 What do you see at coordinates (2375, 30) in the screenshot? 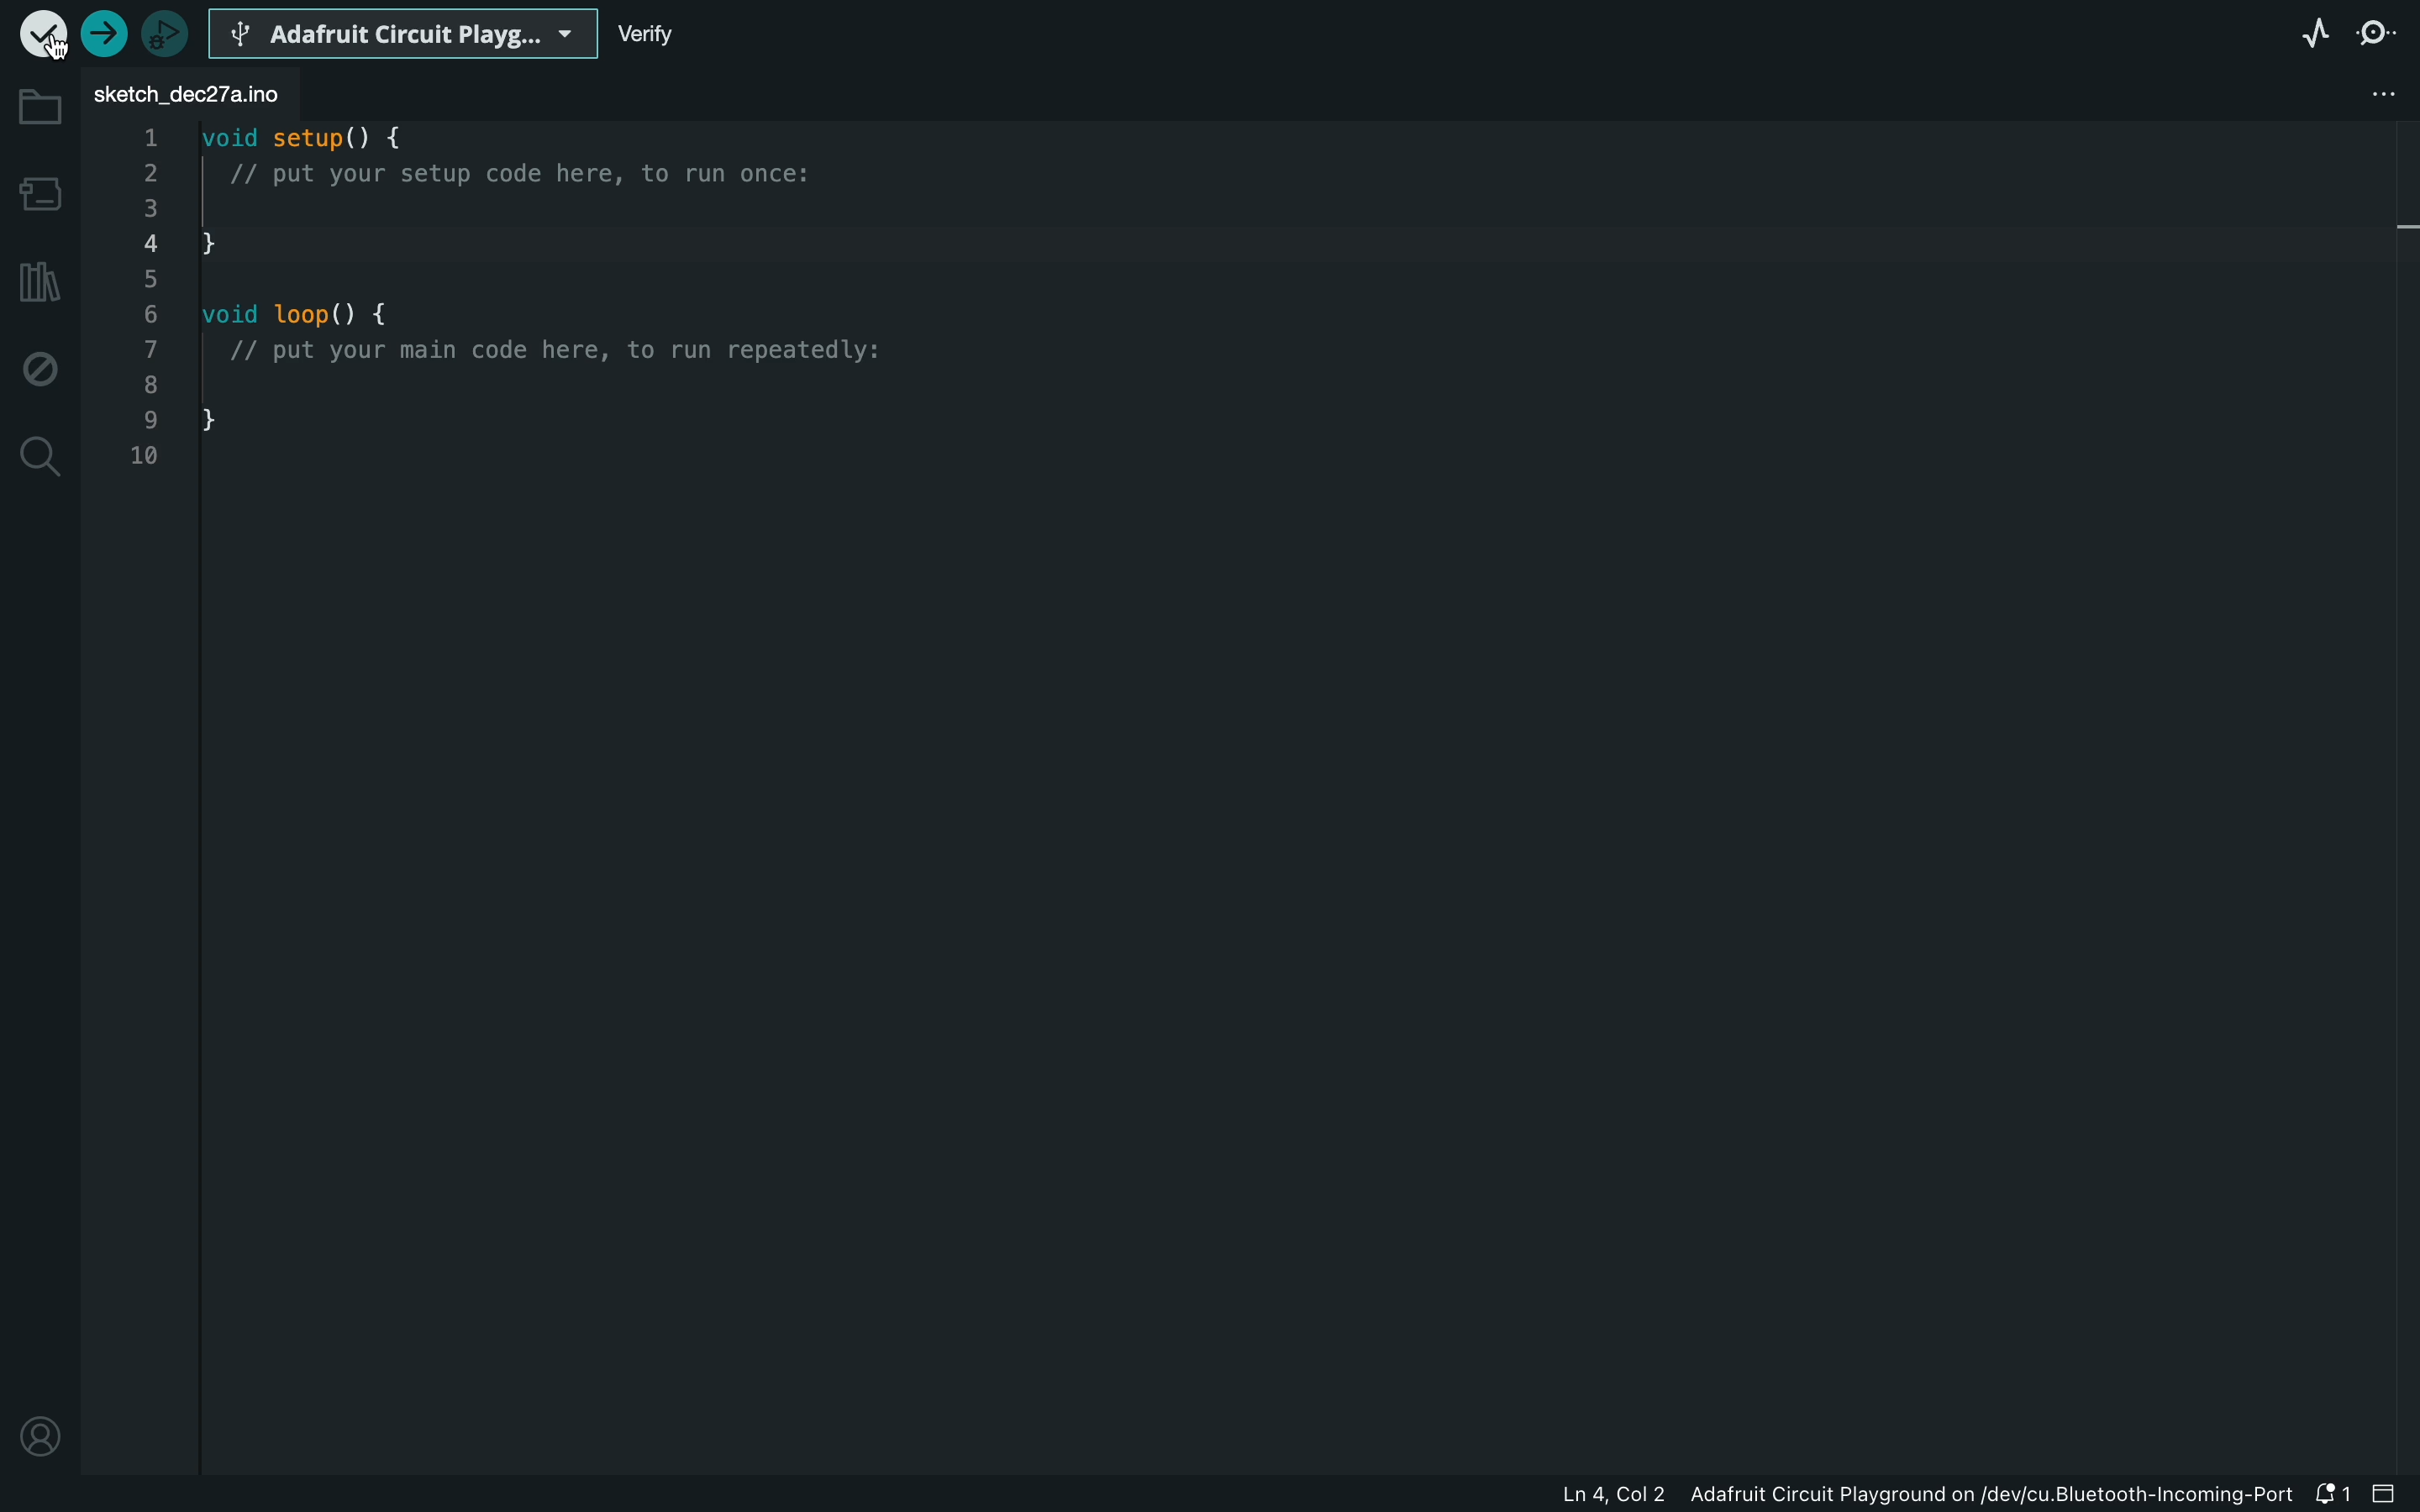
I see `serial monitor` at bounding box center [2375, 30].